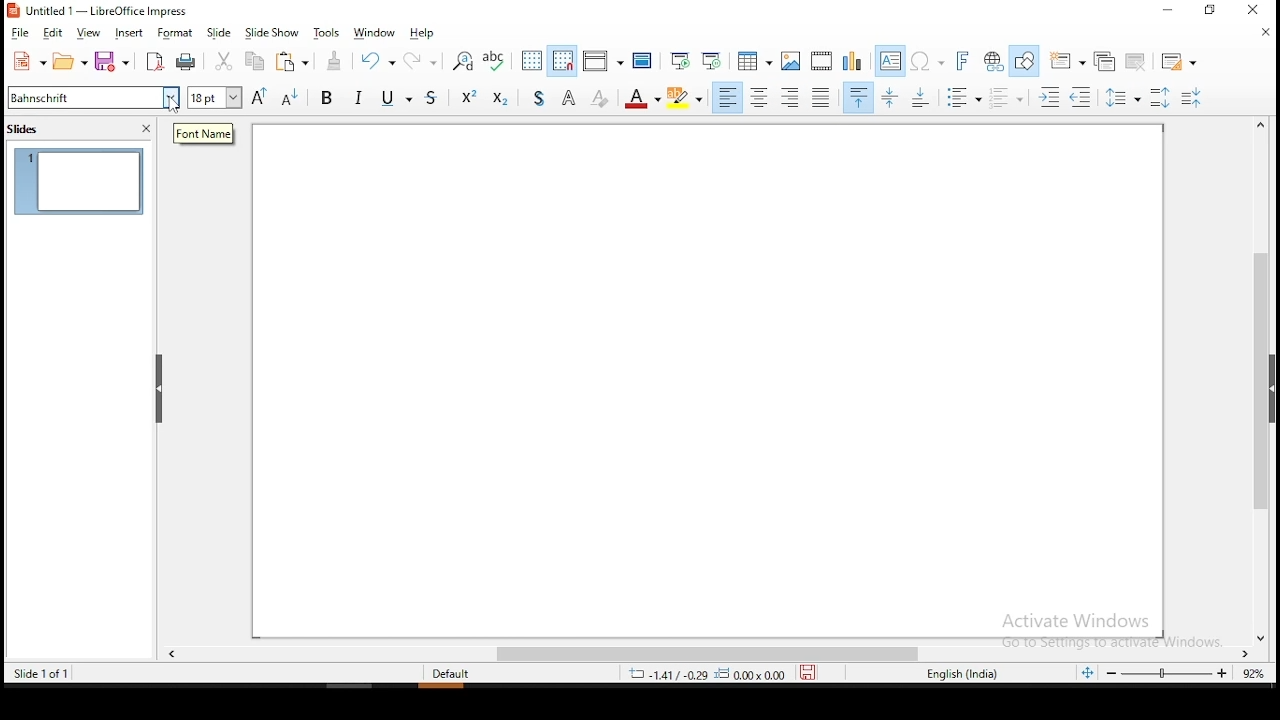 Image resolution: width=1280 pixels, height=720 pixels. Describe the element at coordinates (255, 63) in the screenshot. I see `copy` at that location.